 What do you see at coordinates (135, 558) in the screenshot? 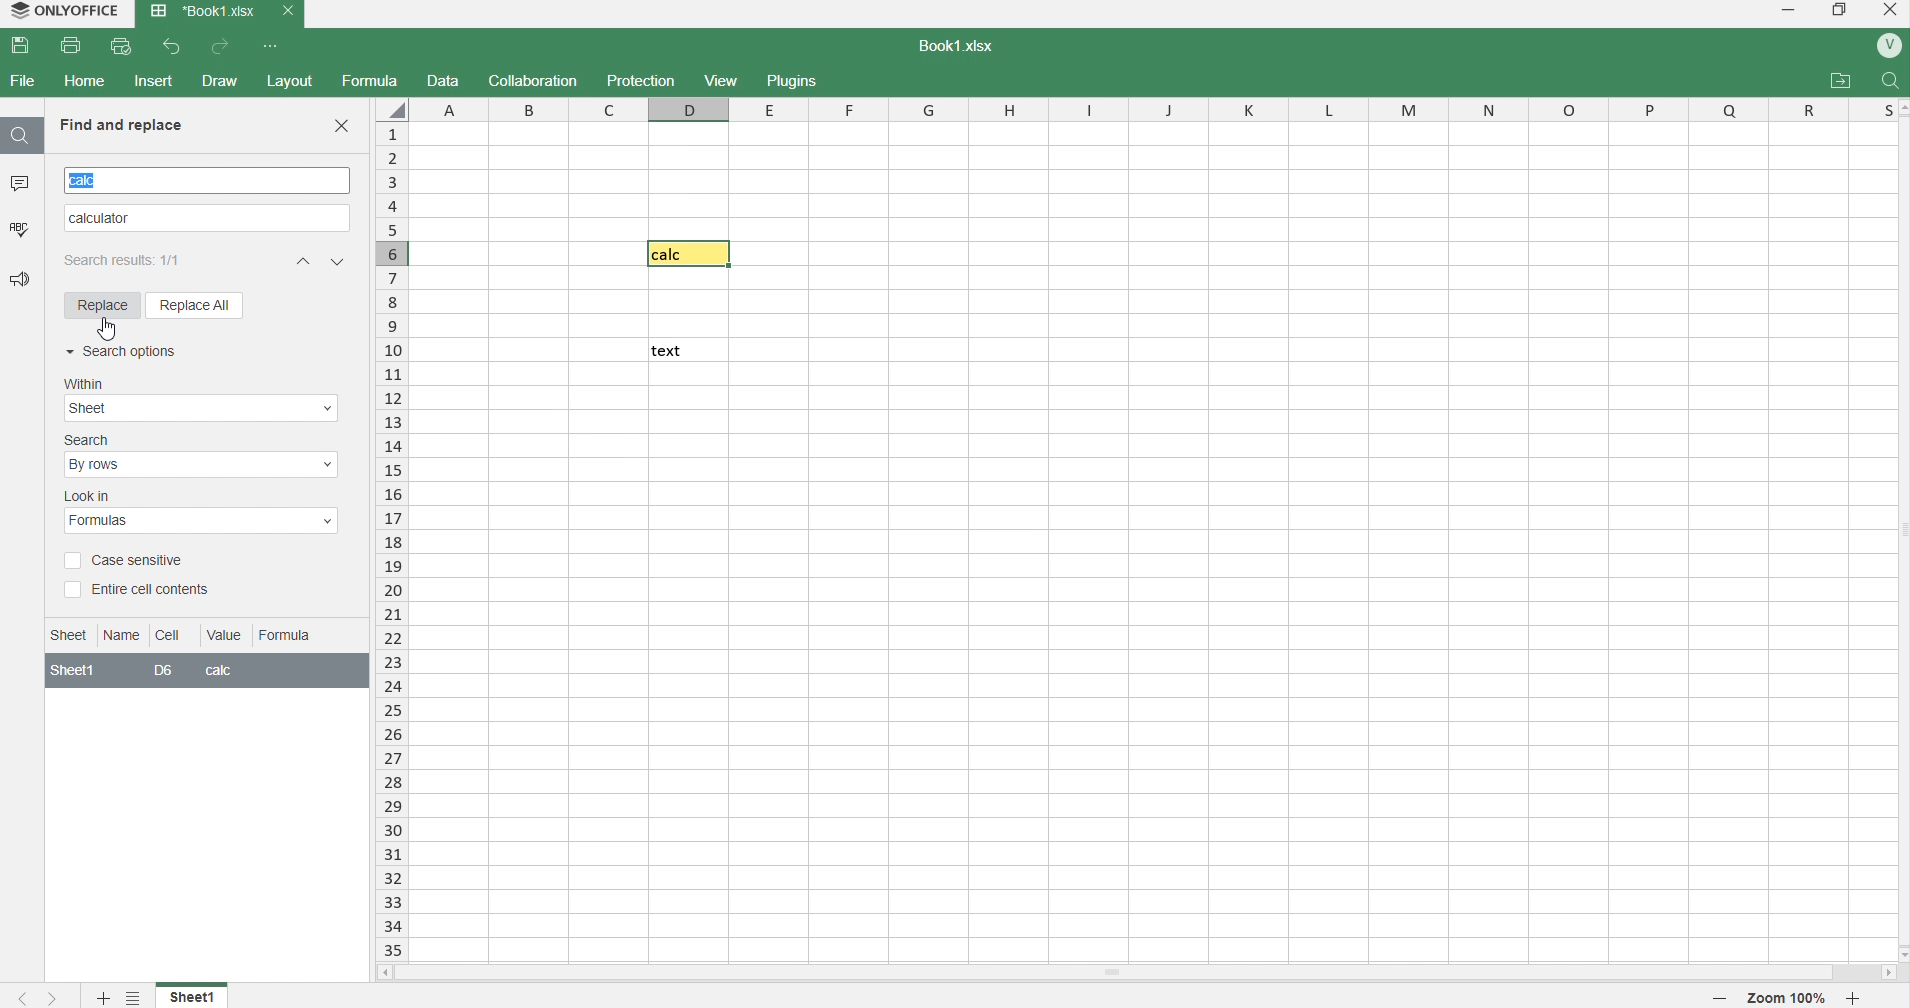
I see `Case sensitive` at bounding box center [135, 558].